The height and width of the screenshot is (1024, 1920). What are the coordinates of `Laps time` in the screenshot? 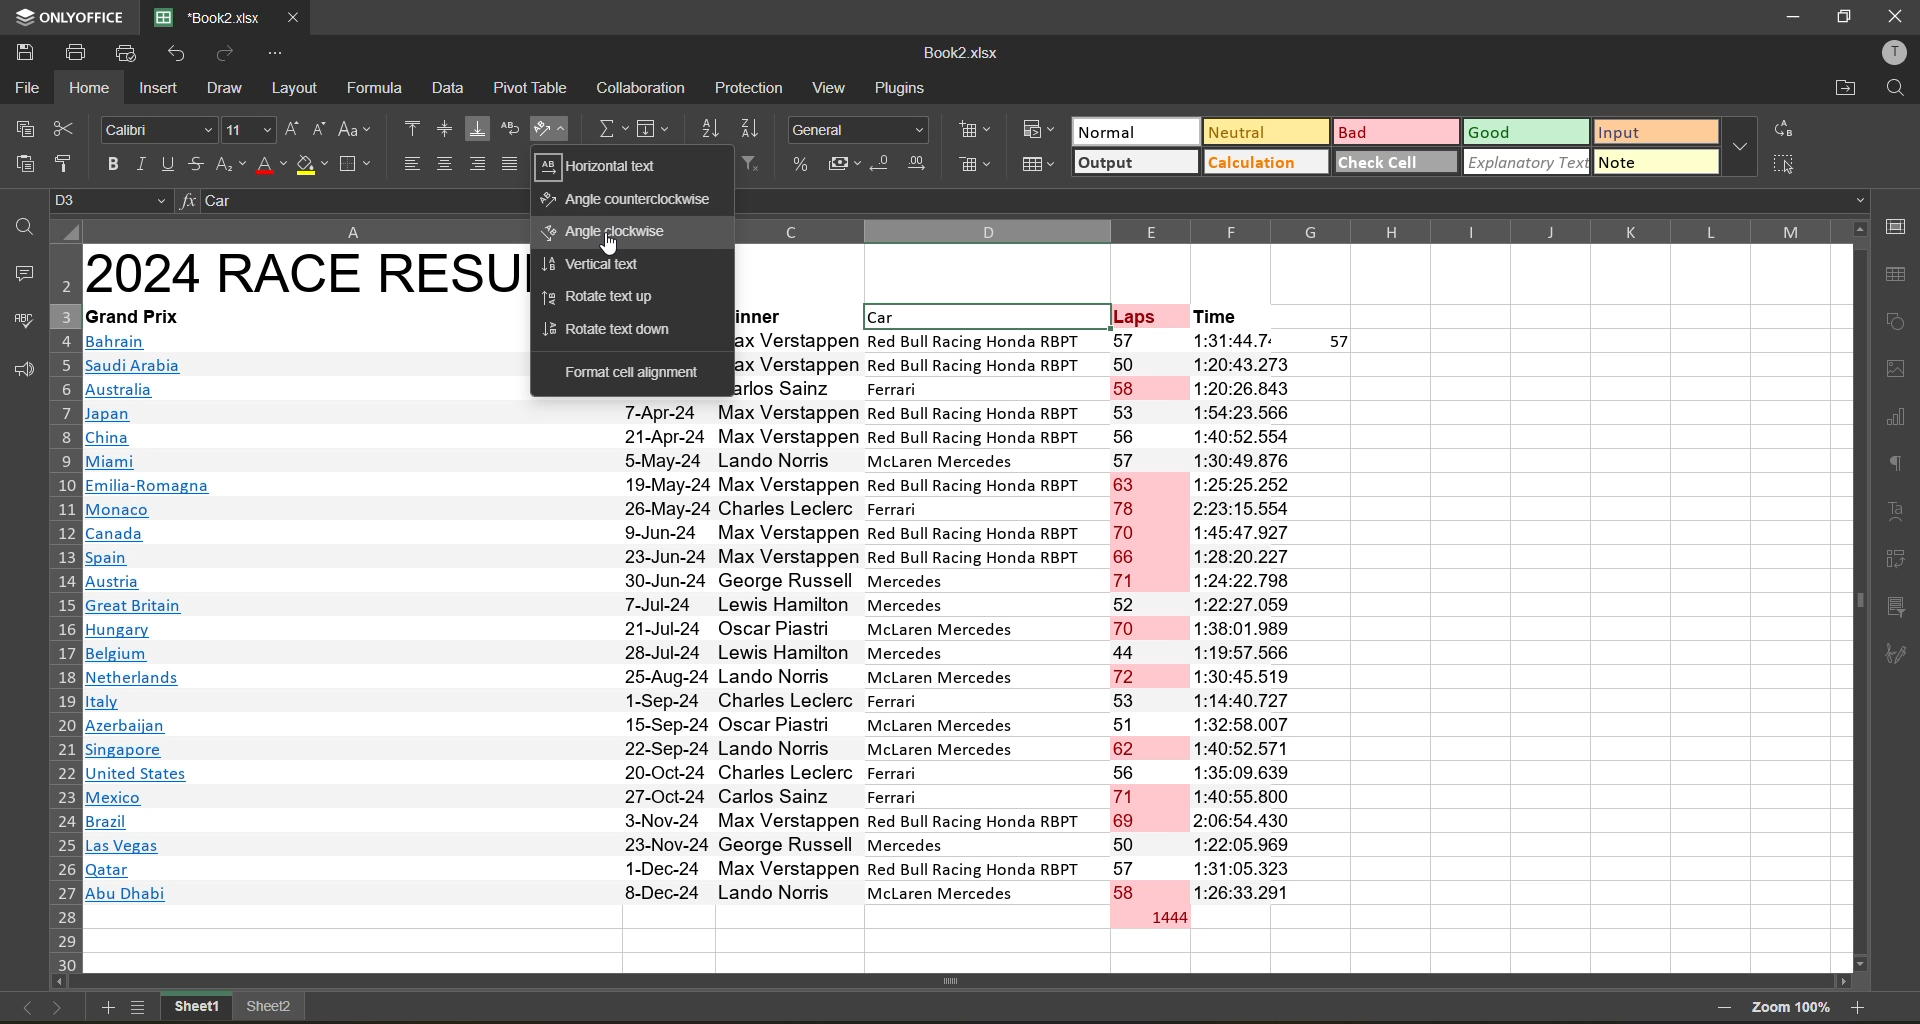 It's located at (1276, 617).